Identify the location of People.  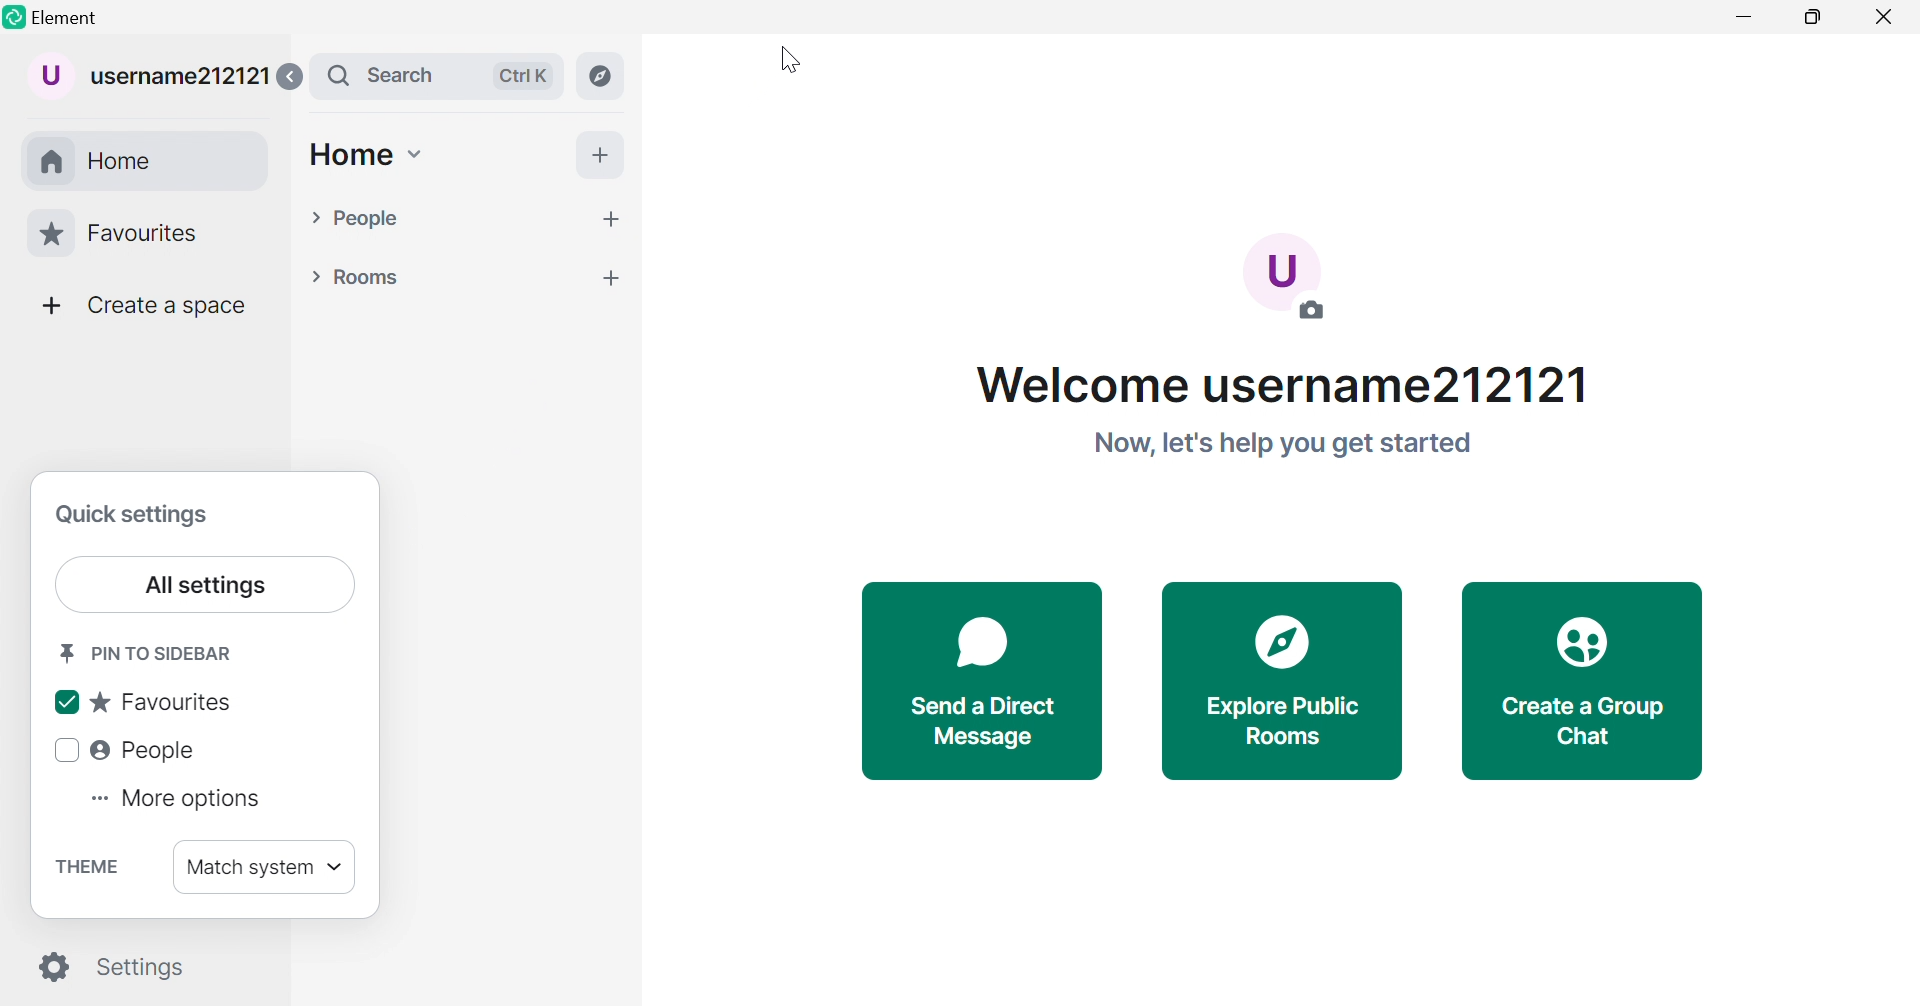
(356, 218).